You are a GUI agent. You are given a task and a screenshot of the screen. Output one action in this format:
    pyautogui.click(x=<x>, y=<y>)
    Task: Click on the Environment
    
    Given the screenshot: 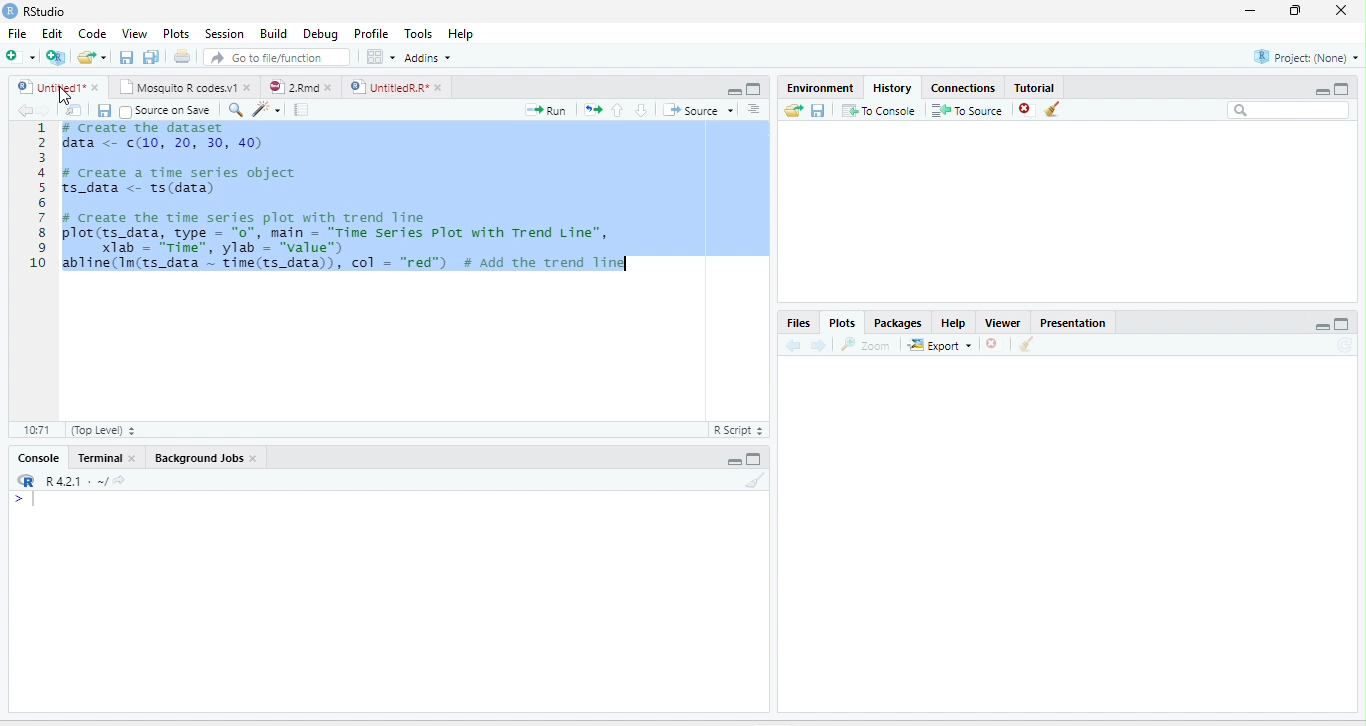 What is the action you would take?
    pyautogui.click(x=822, y=87)
    